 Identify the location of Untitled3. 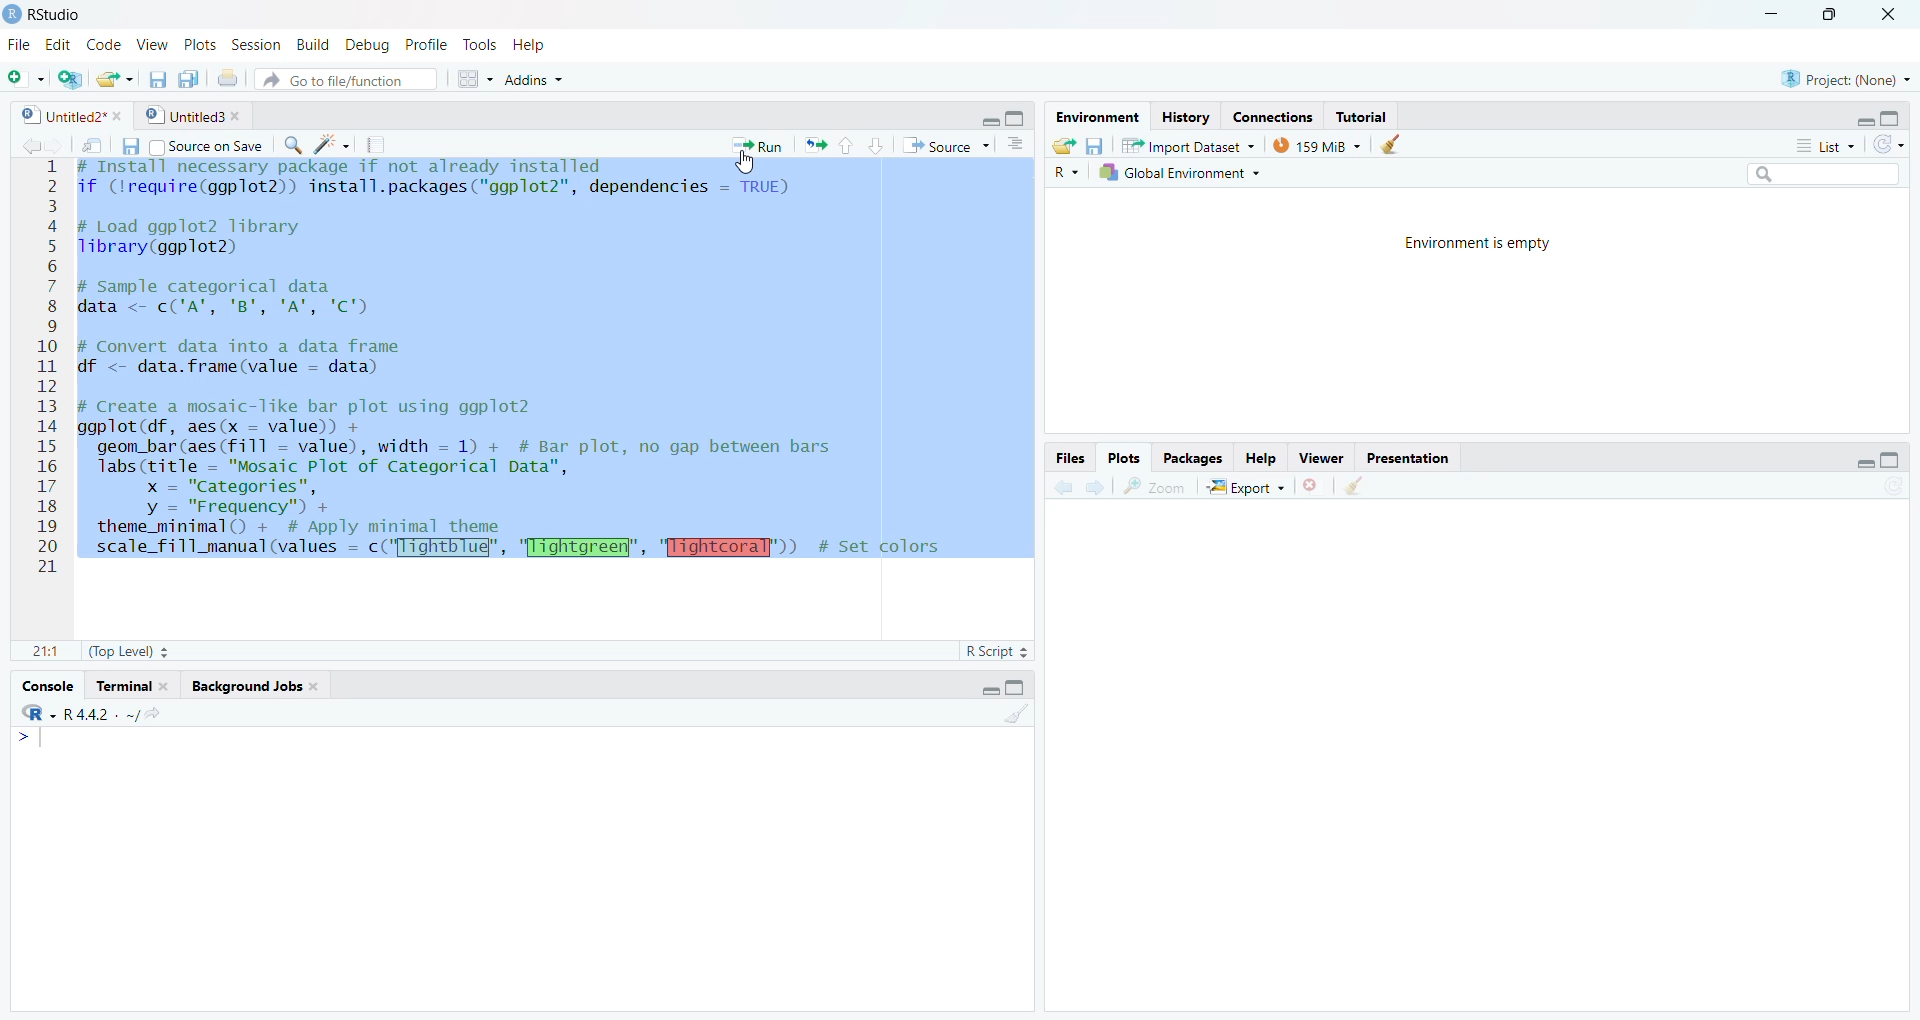
(196, 116).